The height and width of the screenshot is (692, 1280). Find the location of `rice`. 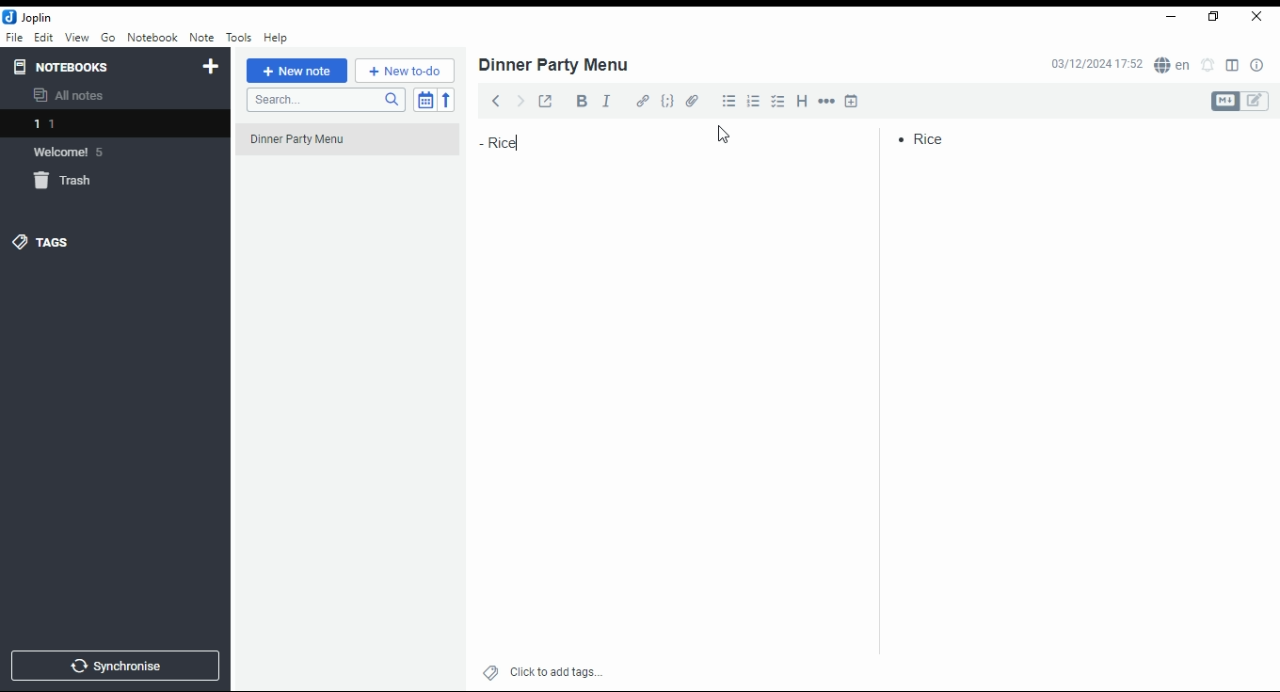

rice is located at coordinates (515, 142).